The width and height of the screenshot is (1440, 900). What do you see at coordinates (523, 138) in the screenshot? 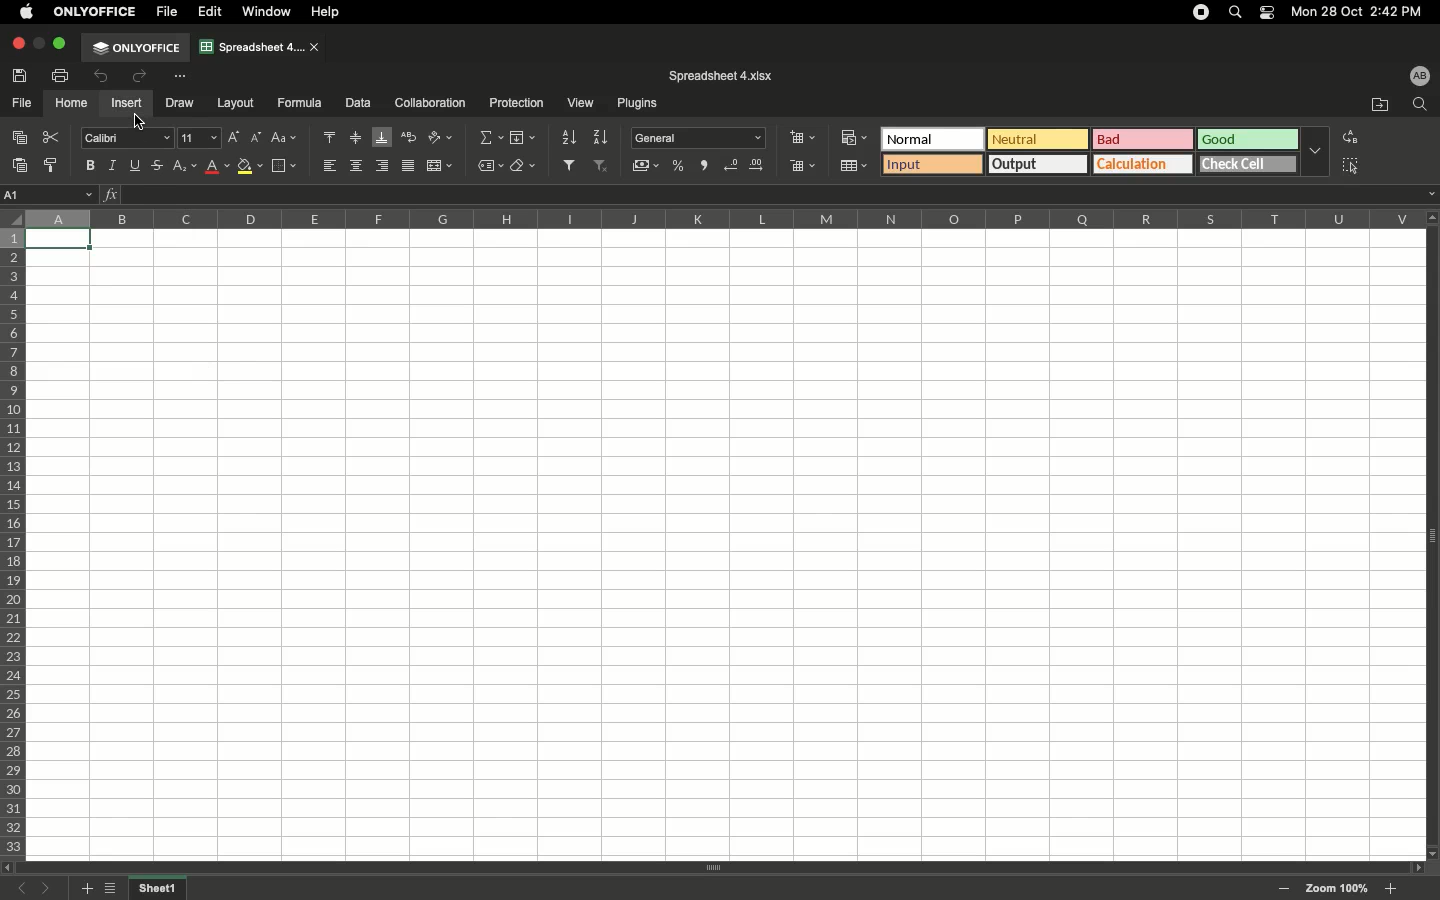
I see `Fill` at bounding box center [523, 138].